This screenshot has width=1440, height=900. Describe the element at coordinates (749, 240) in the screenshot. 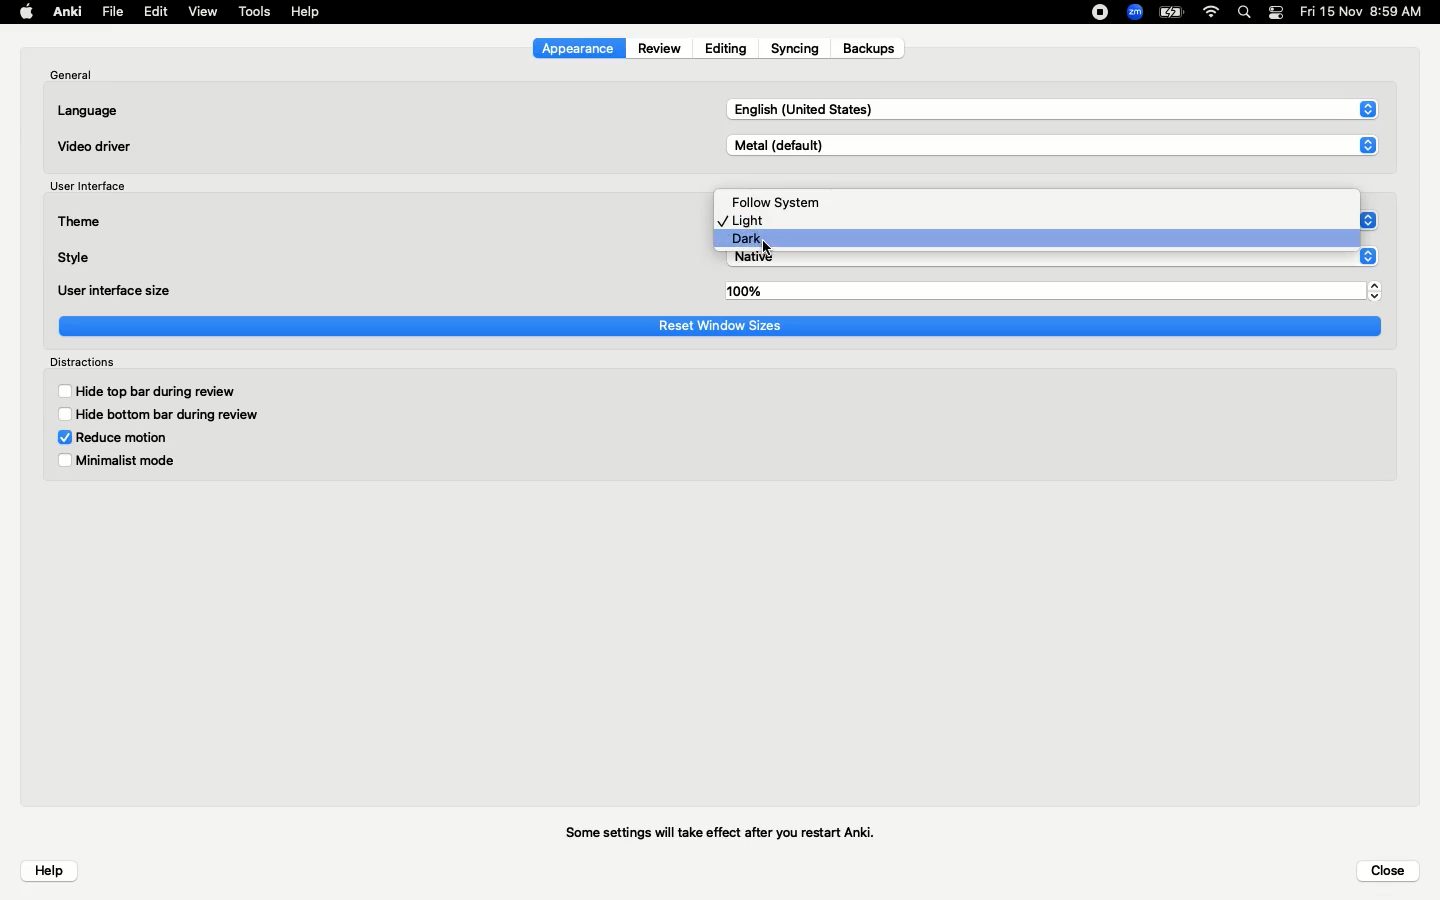

I see `Dark` at that location.